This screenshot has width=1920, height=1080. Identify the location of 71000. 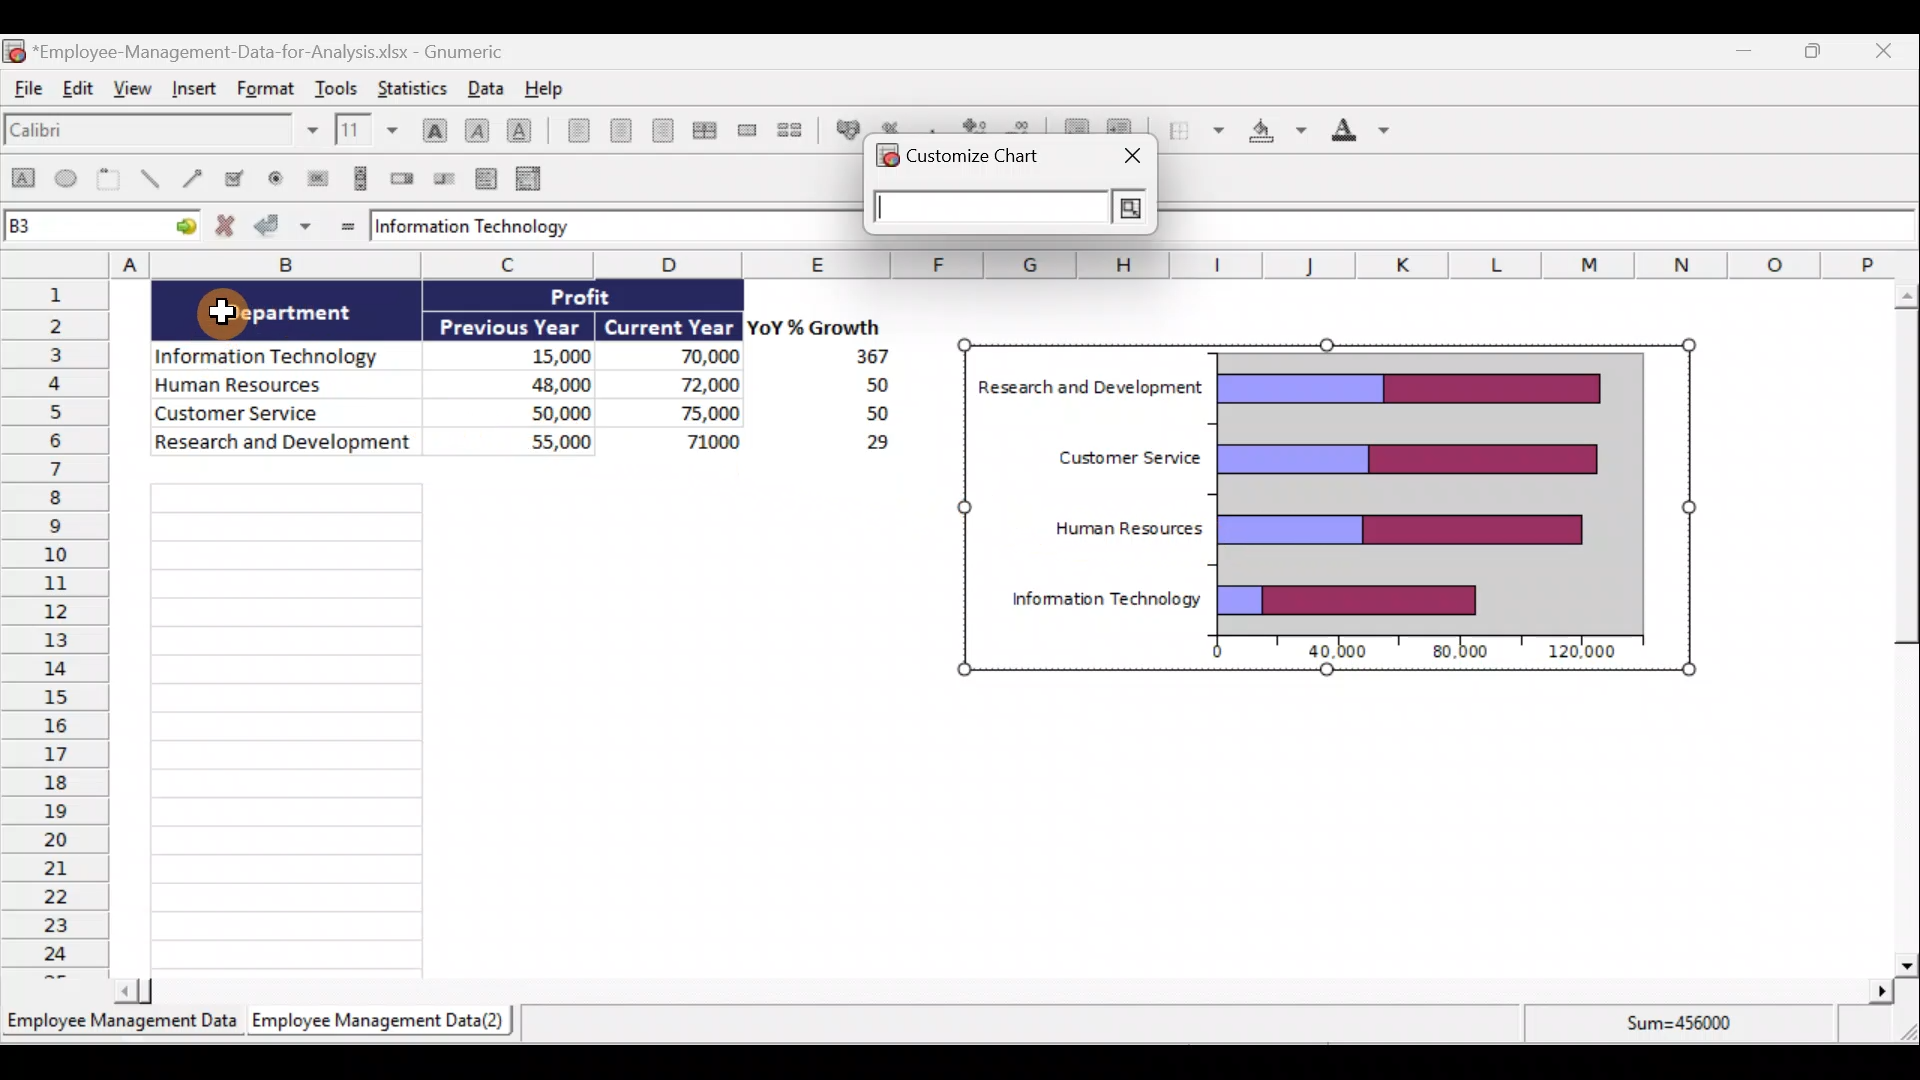
(706, 440).